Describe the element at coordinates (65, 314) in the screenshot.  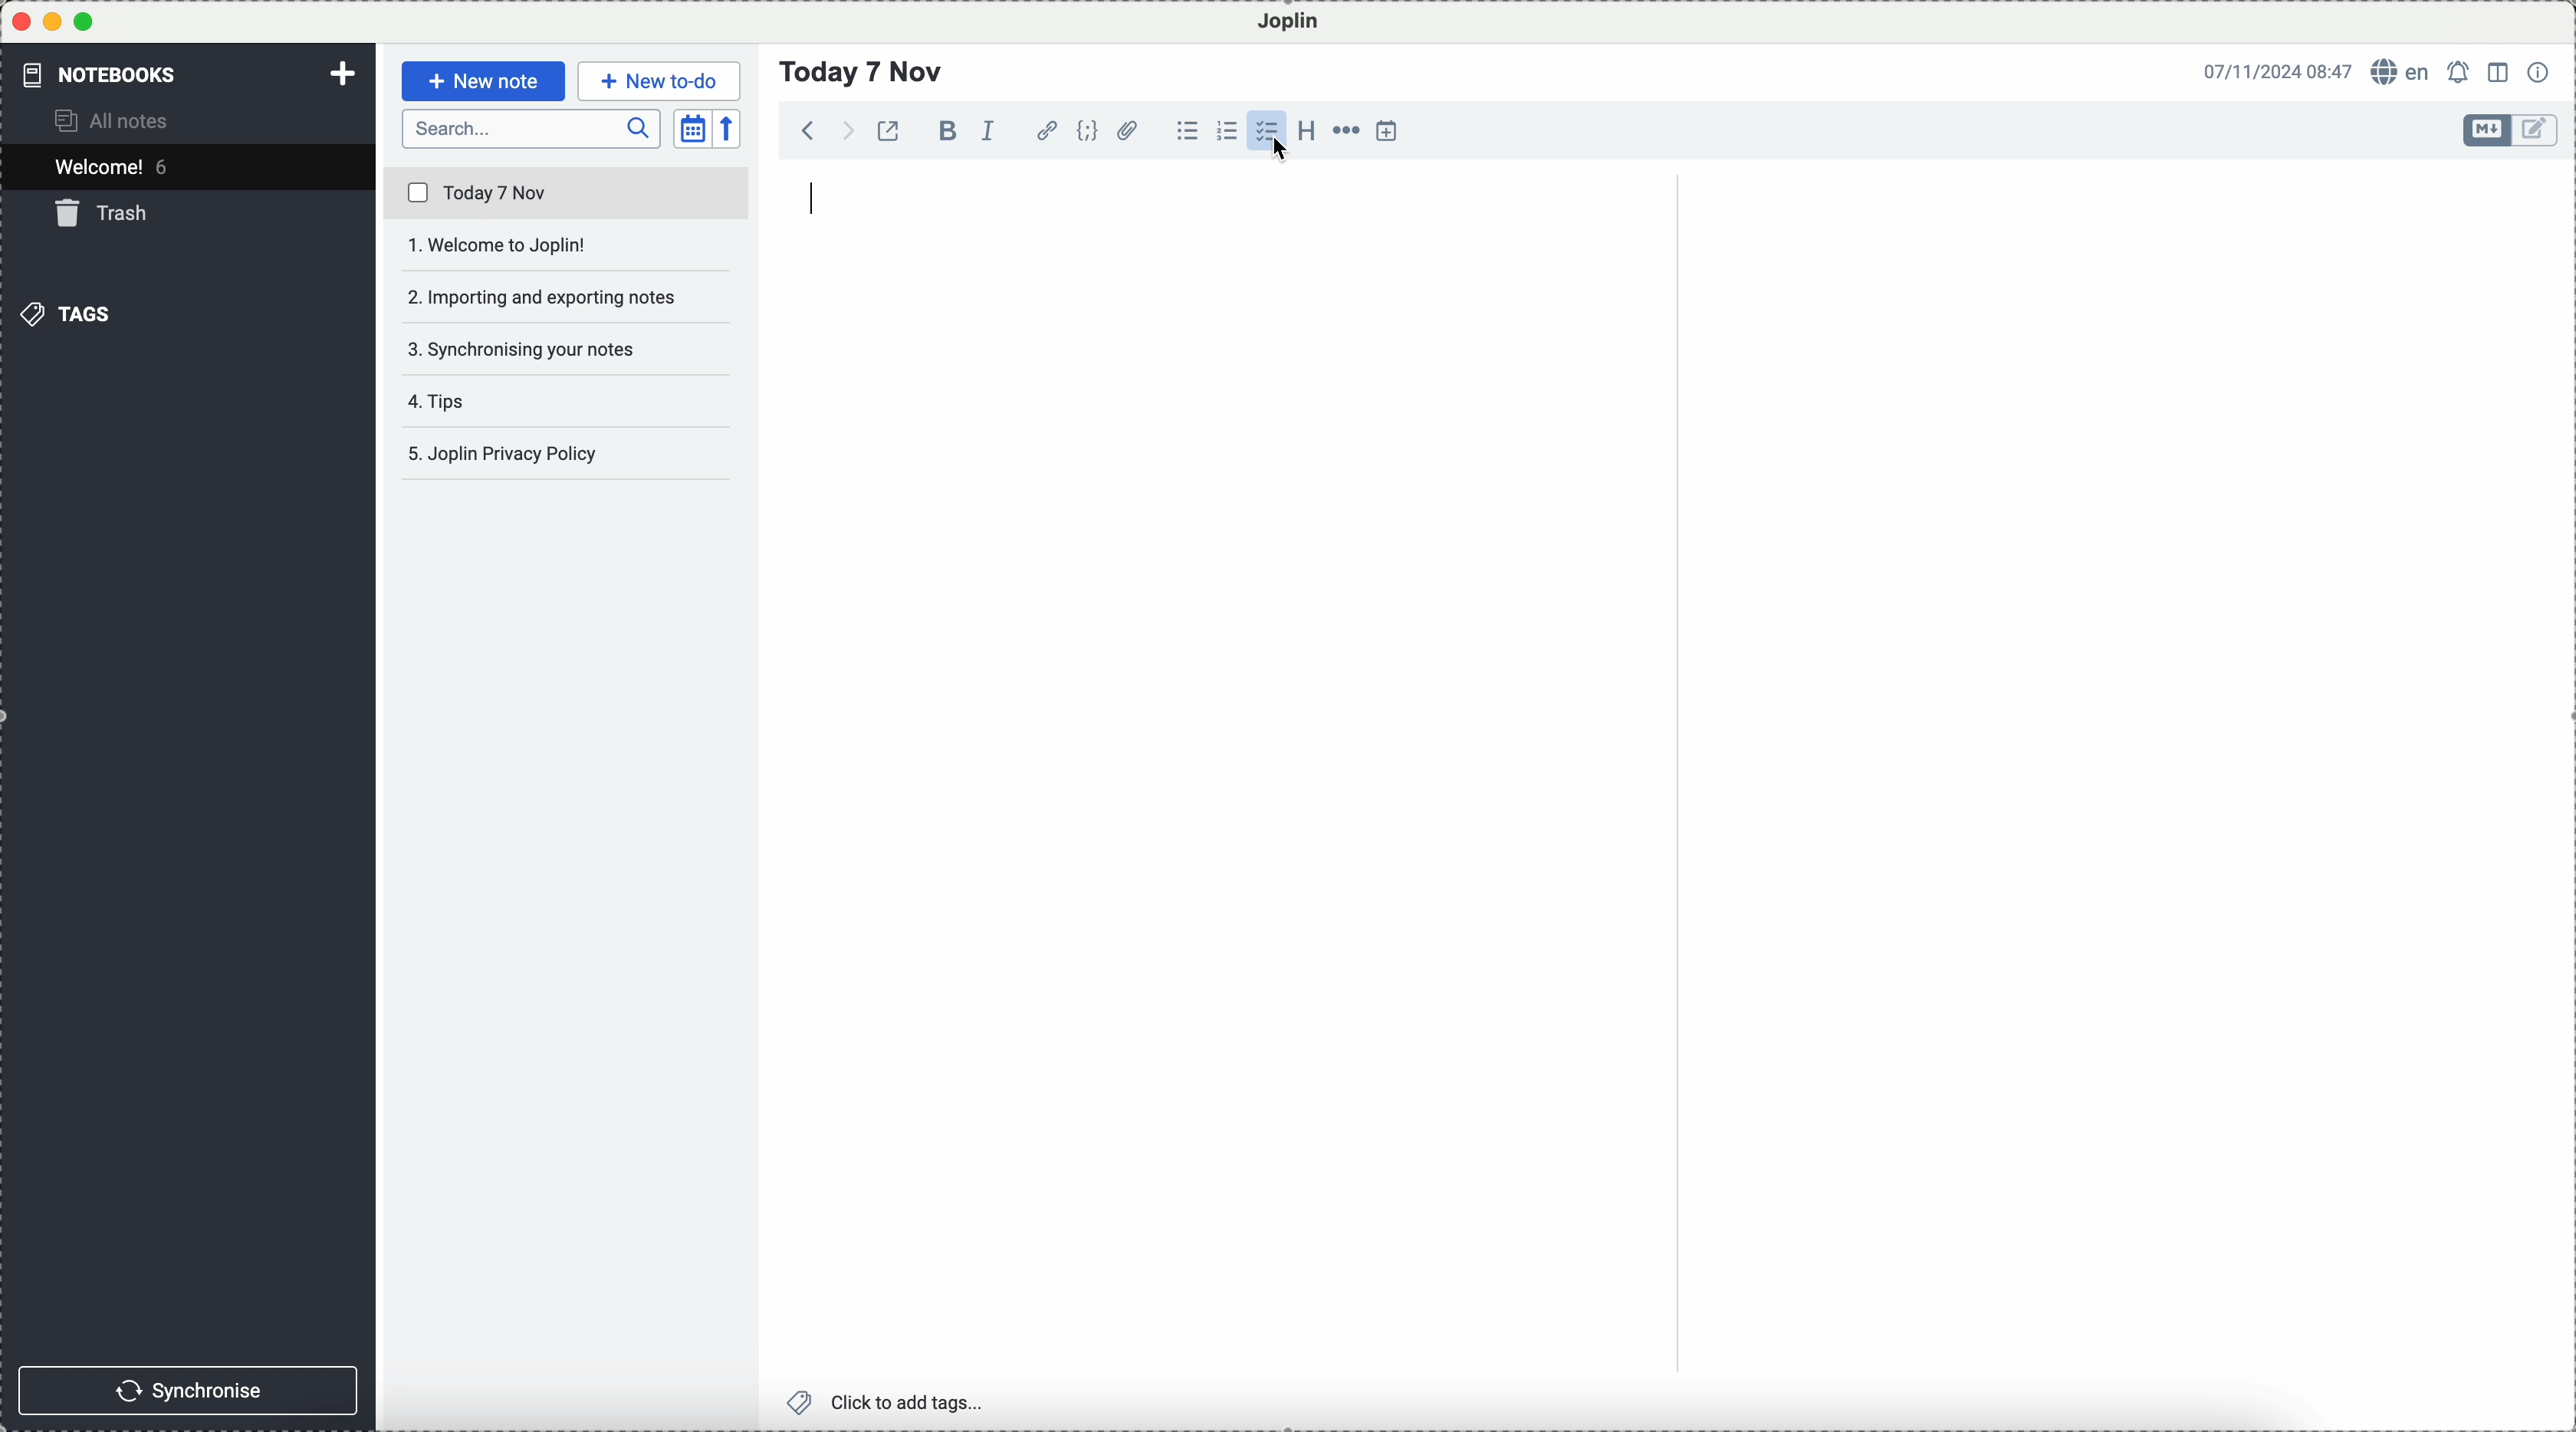
I see `tags` at that location.